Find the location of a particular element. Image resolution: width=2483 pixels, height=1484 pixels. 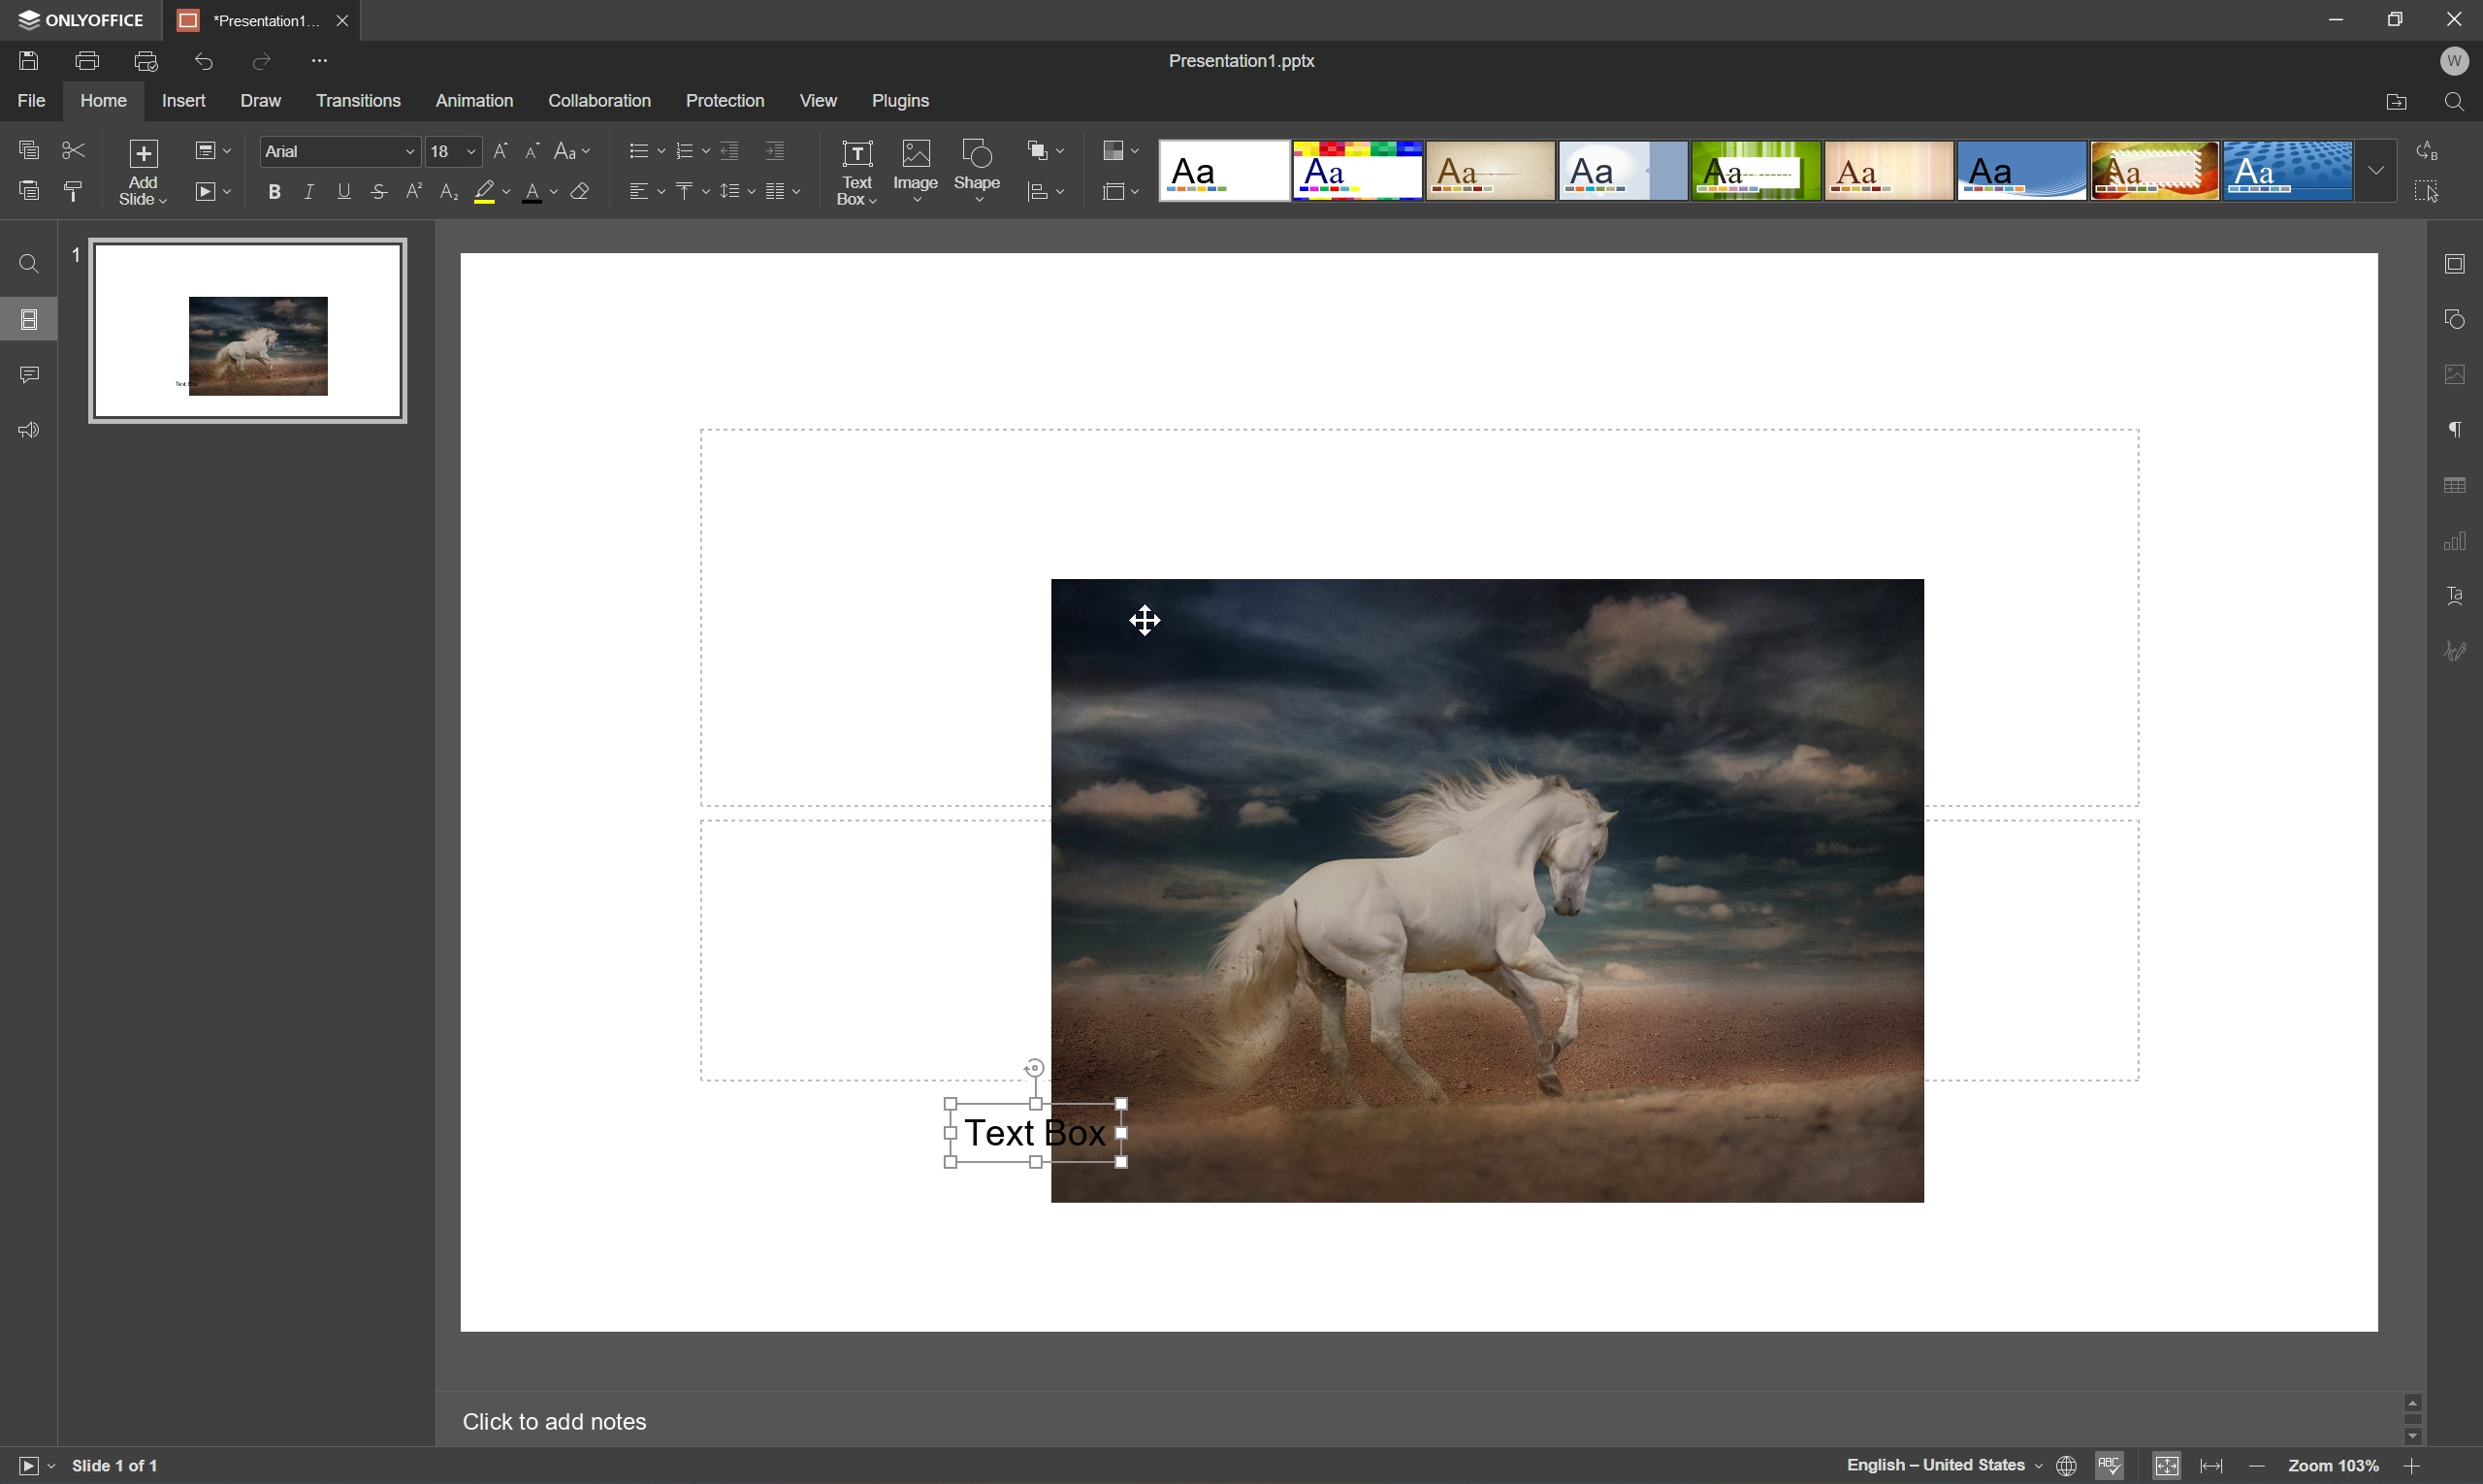

Highlight color is located at coordinates (491, 191).